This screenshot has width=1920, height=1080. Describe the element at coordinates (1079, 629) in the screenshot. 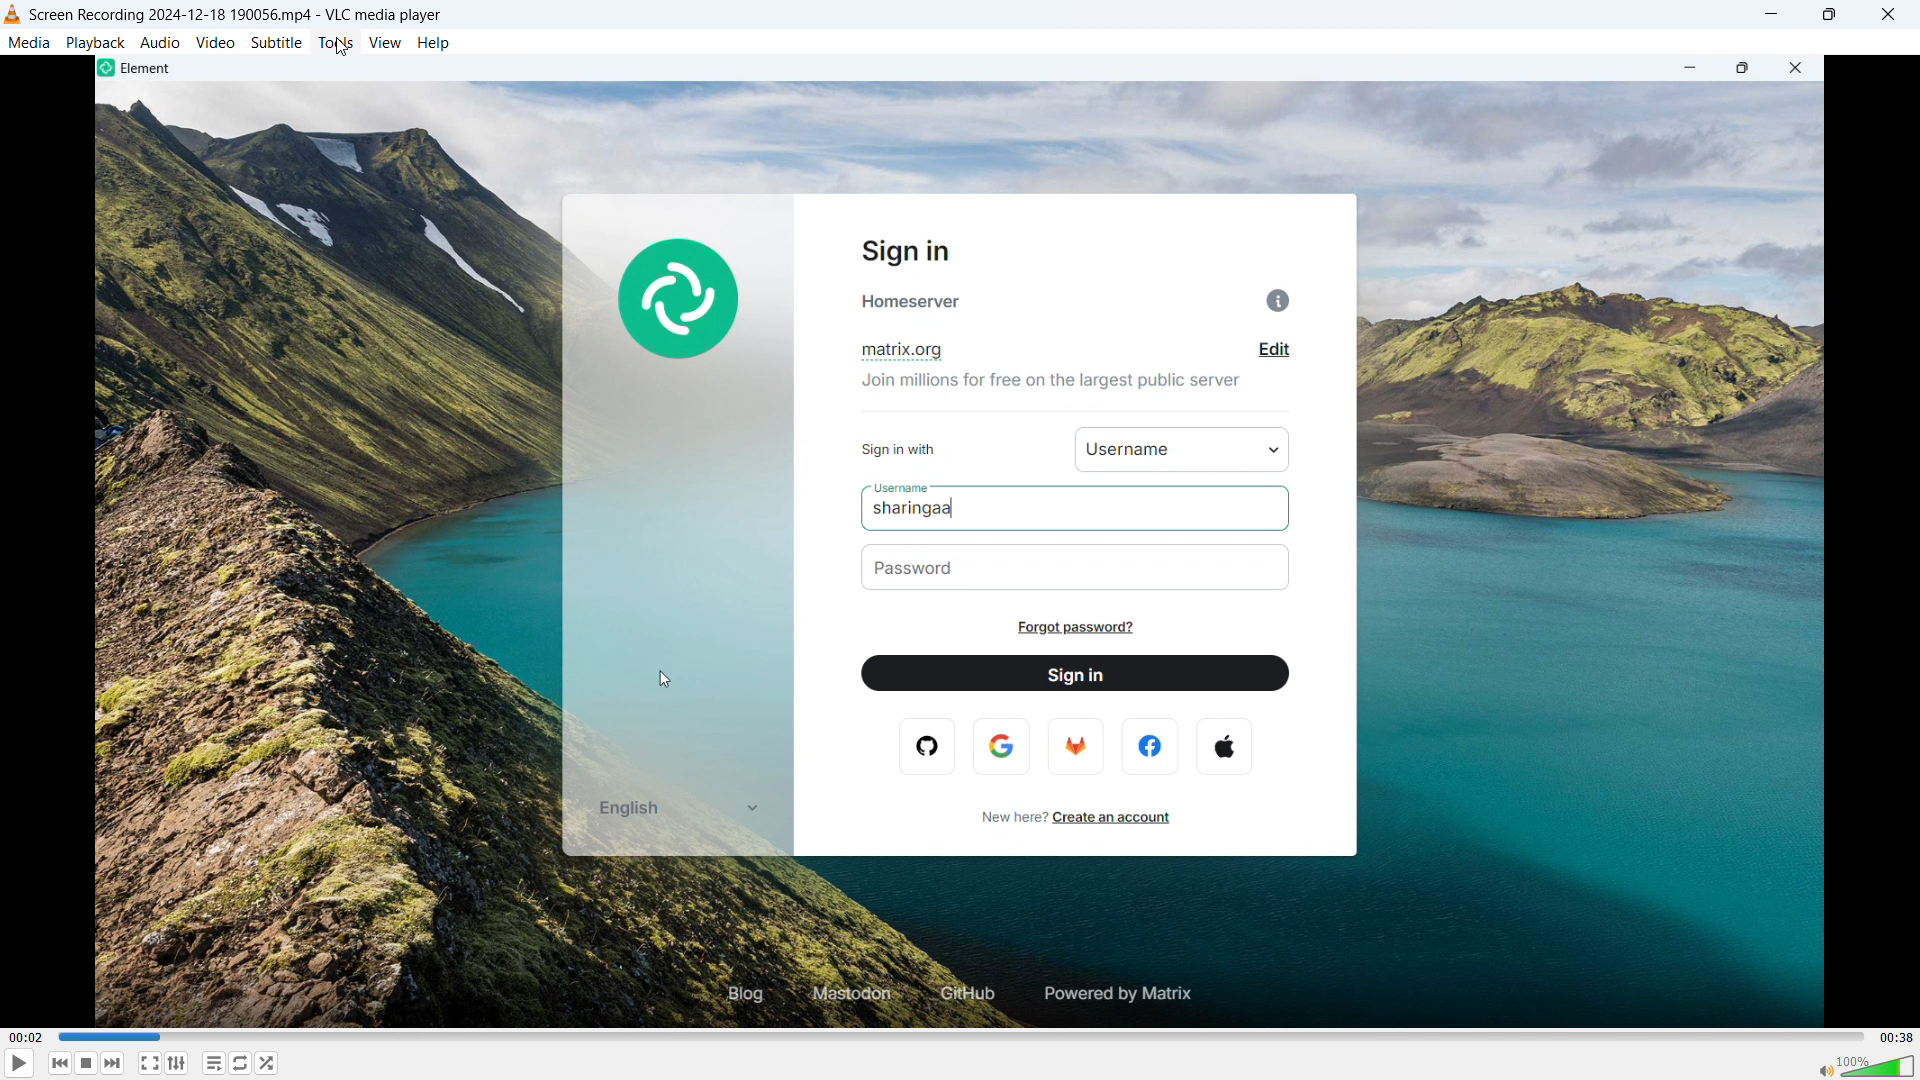

I see `forgot password?` at that location.